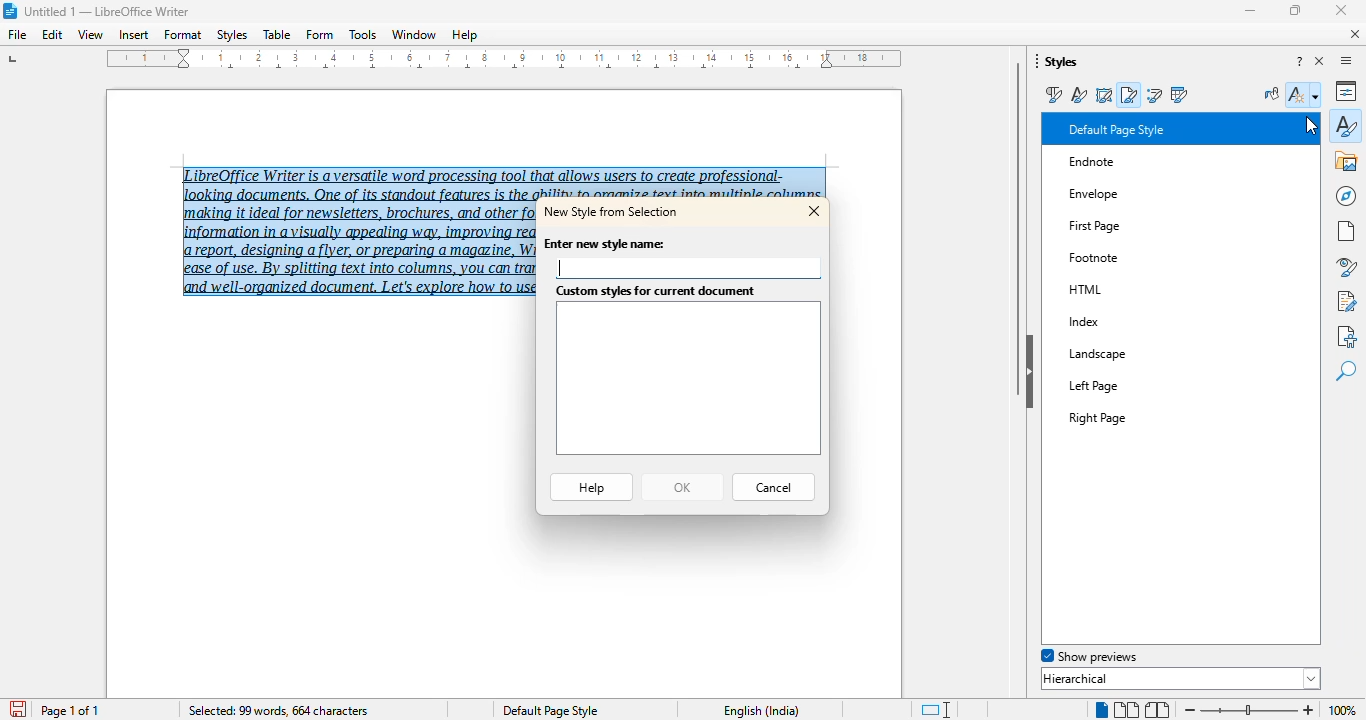  Describe the element at coordinates (363, 35) in the screenshot. I see `tools` at that location.